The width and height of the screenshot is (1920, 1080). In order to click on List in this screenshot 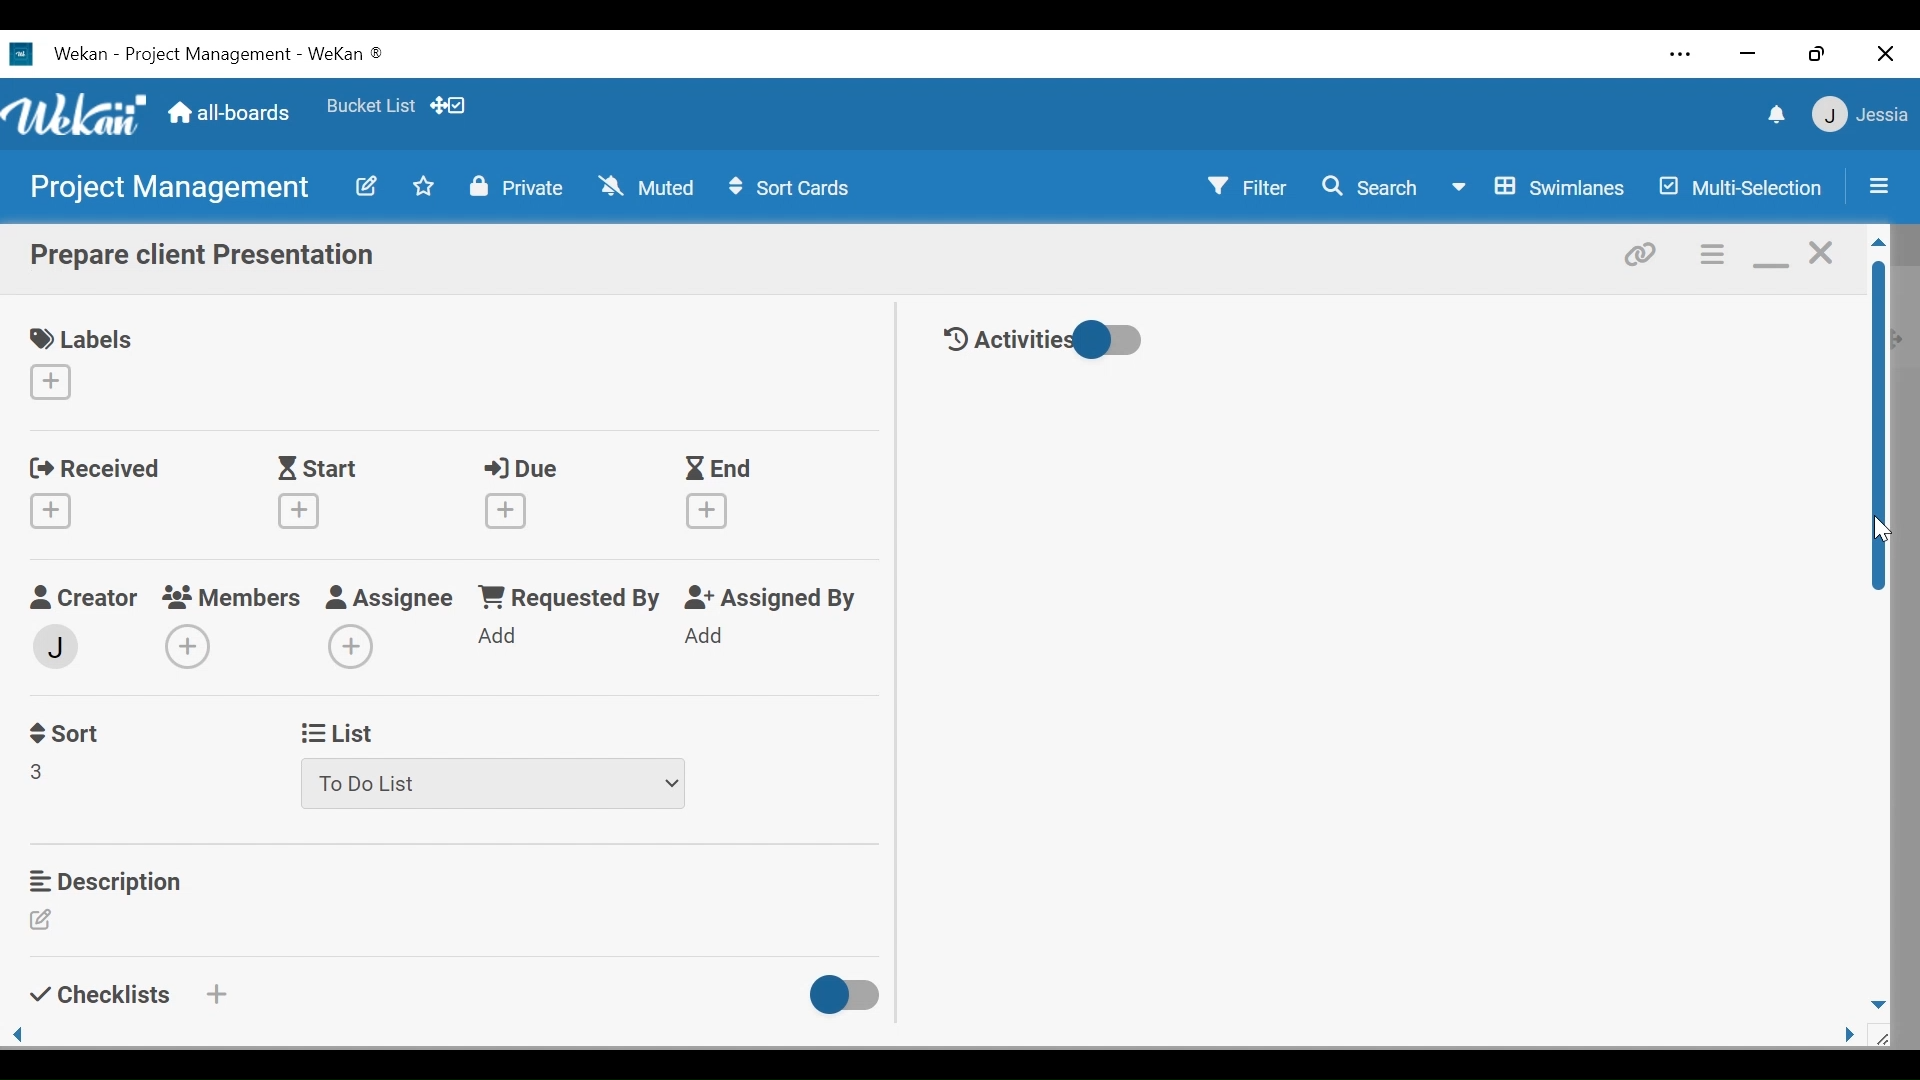, I will do `click(335, 733)`.